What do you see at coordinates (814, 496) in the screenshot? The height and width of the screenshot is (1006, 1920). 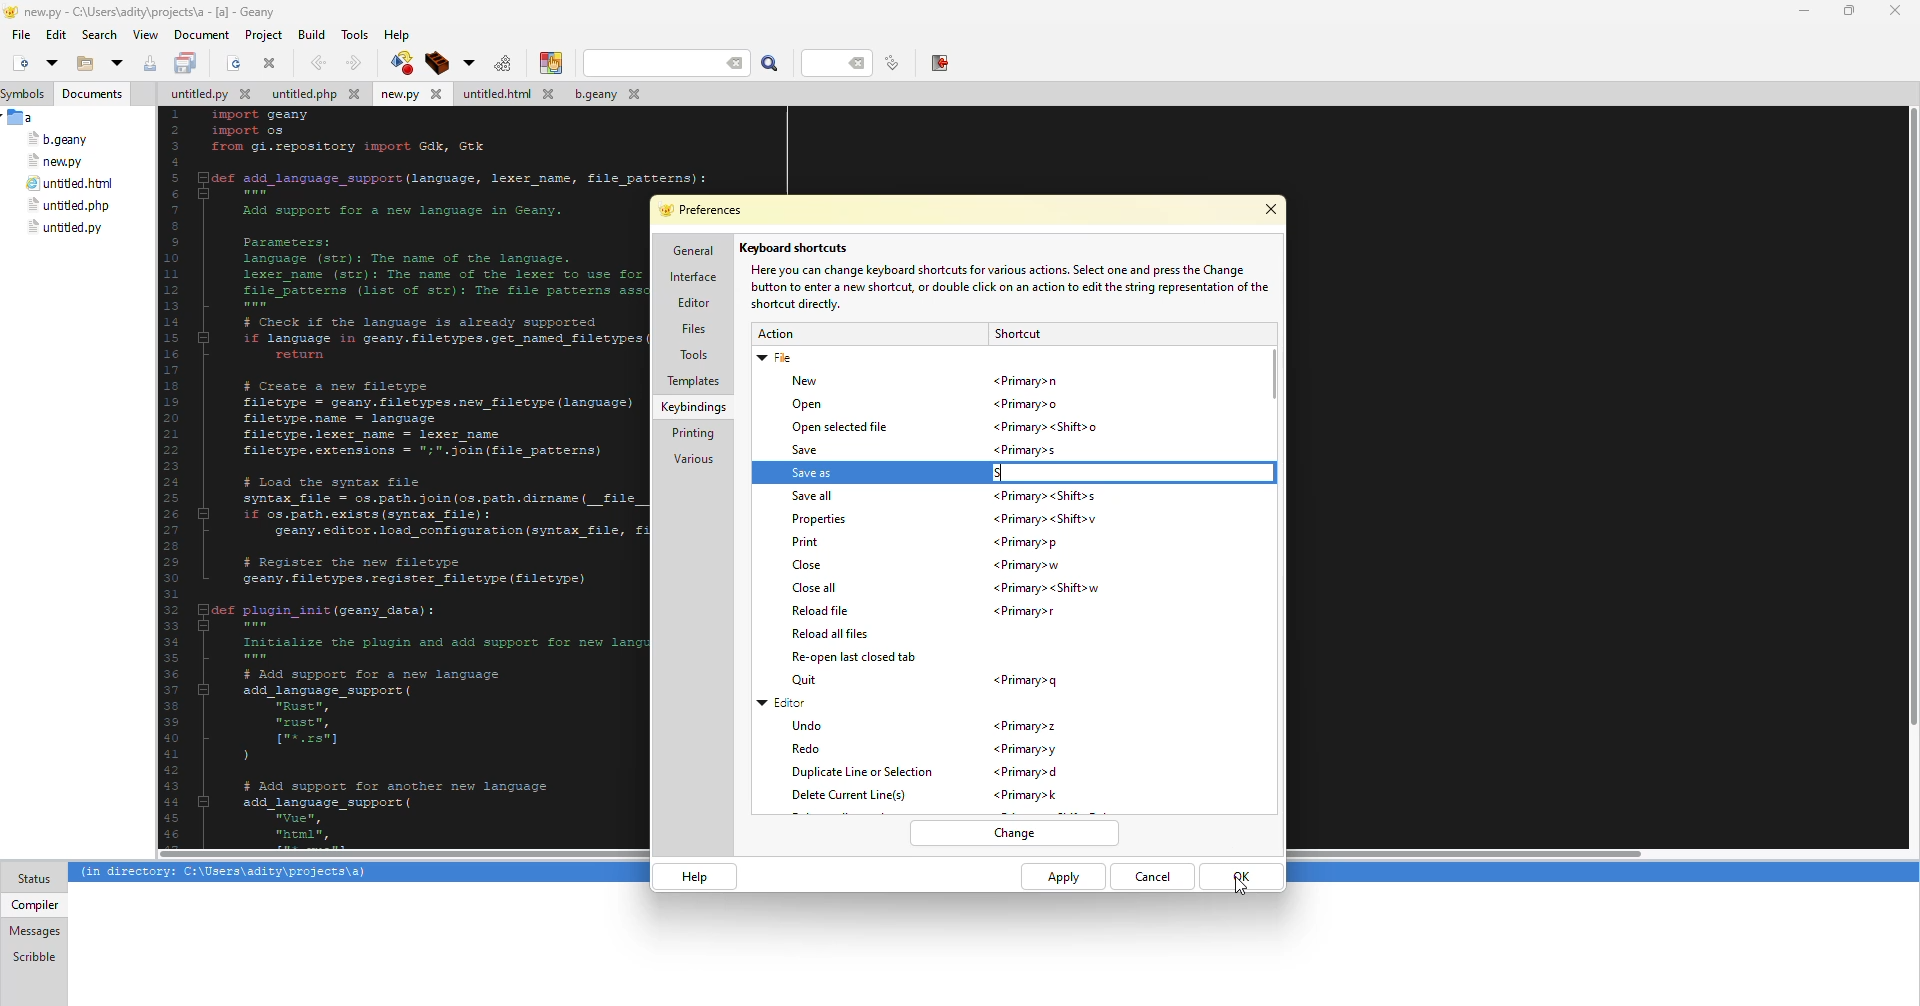 I see `save all` at bounding box center [814, 496].